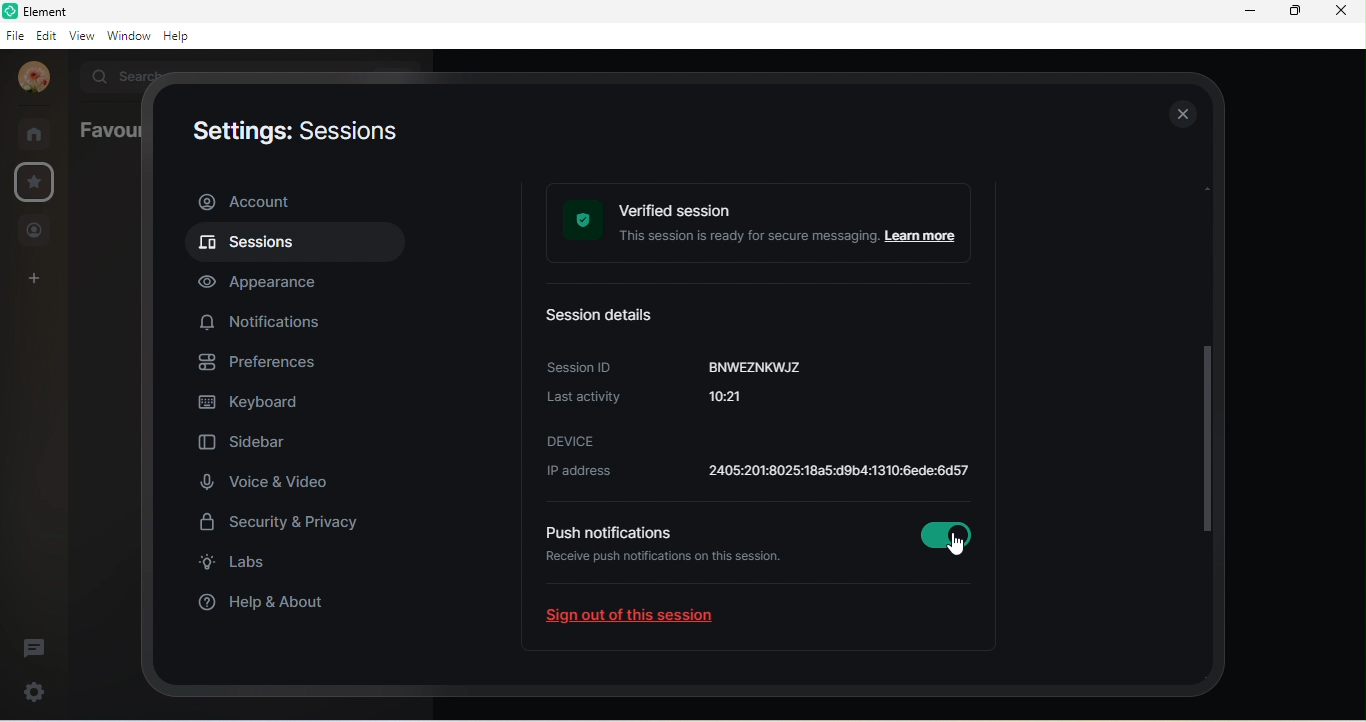  I want to click on threads, so click(35, 649).